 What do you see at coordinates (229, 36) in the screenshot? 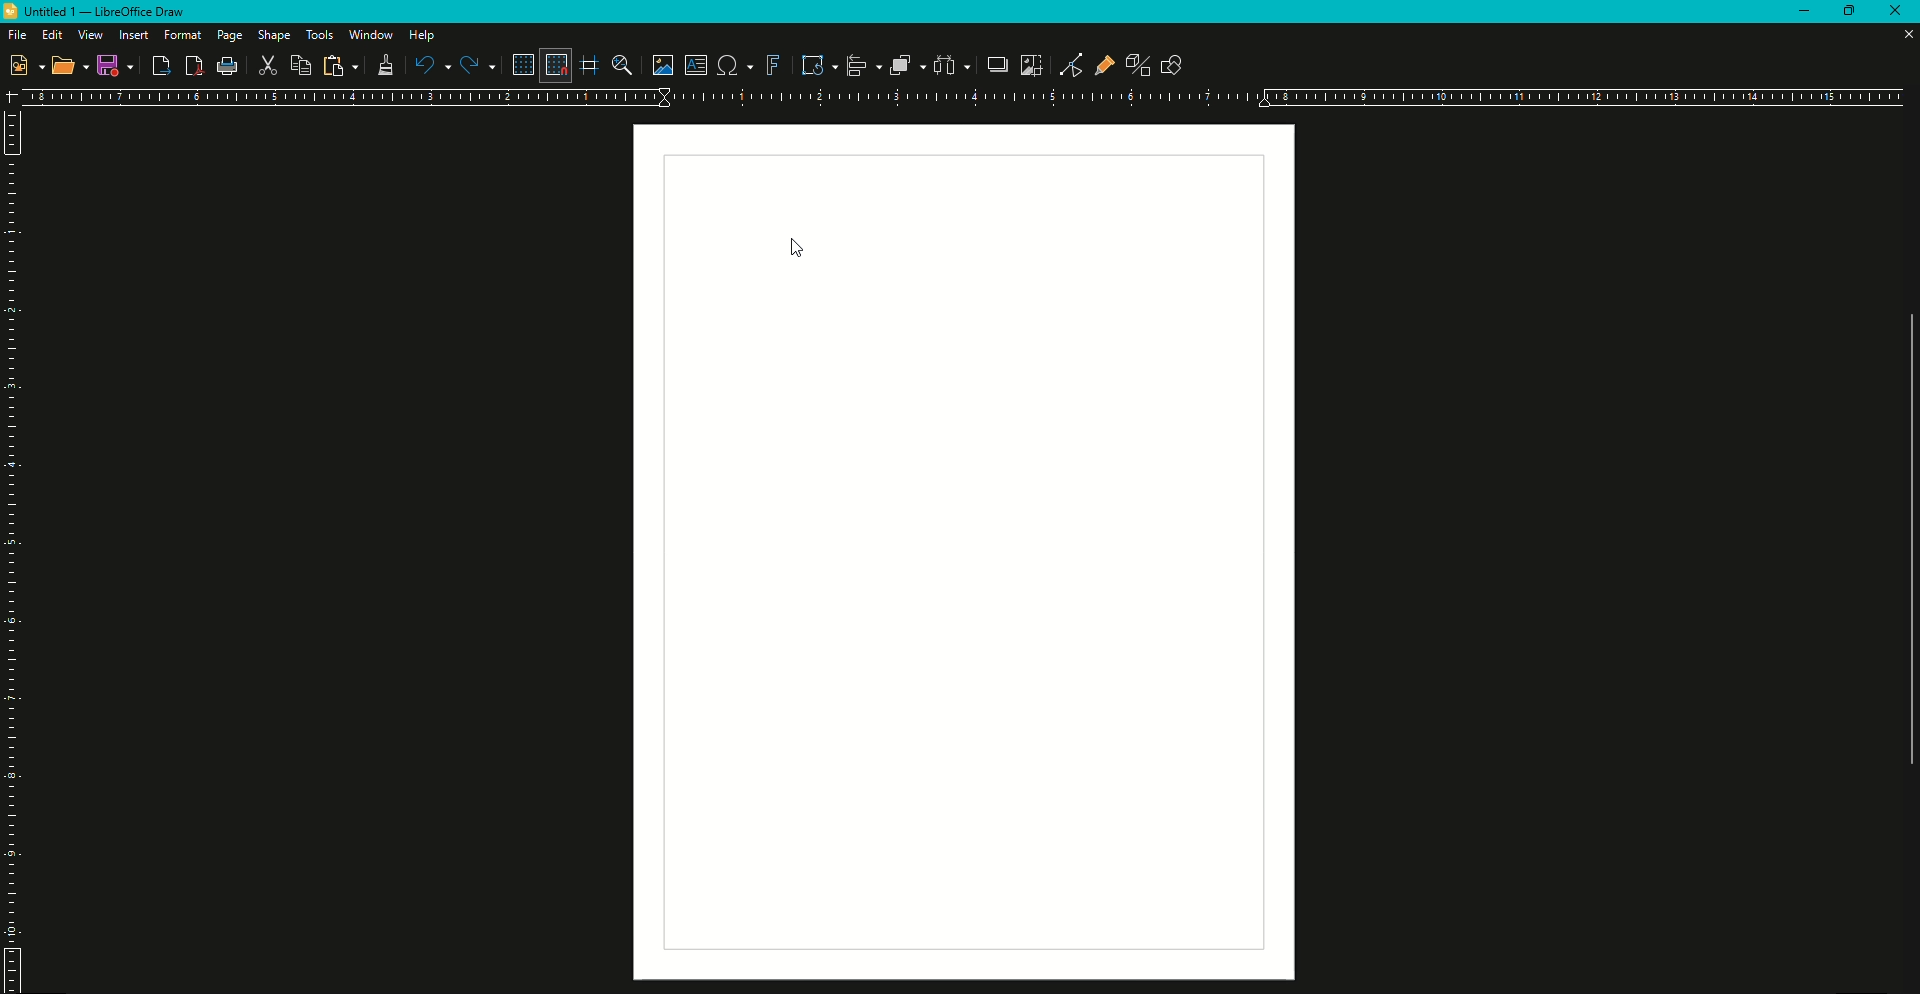
I see `Page` at bounding box center [229, 36].